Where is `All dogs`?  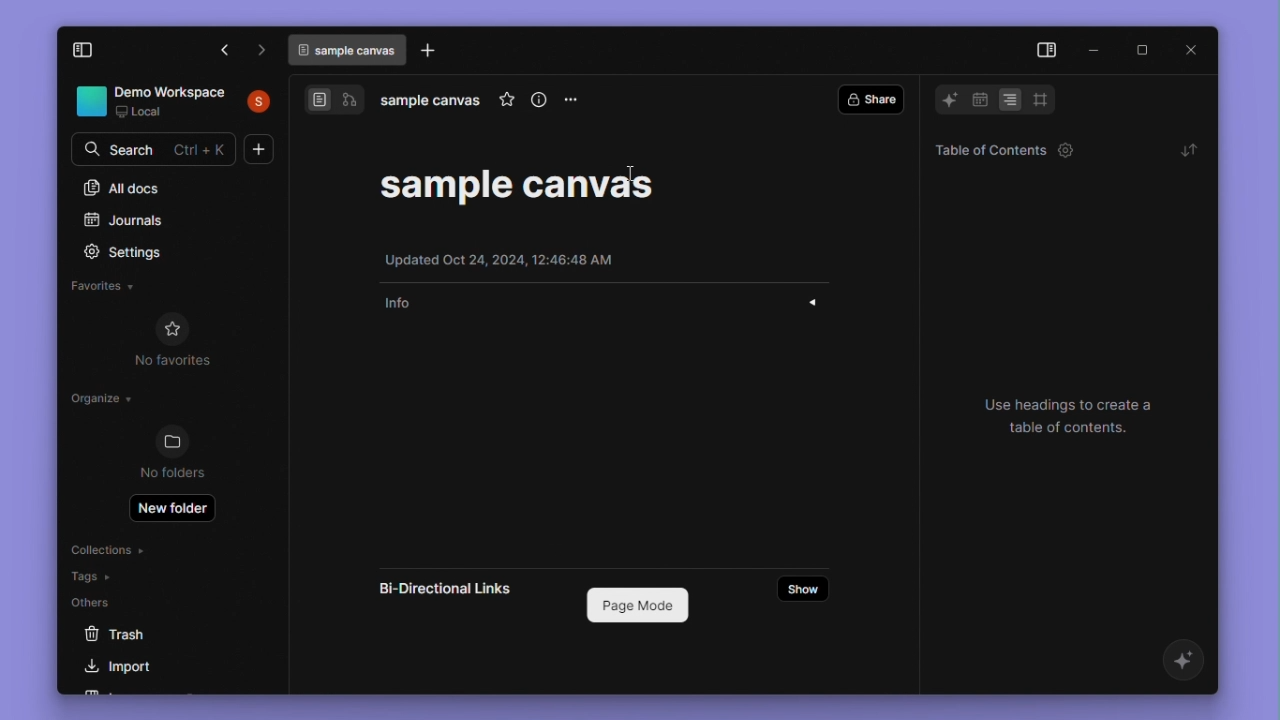 All dogs is located at coordinates (123, 188).